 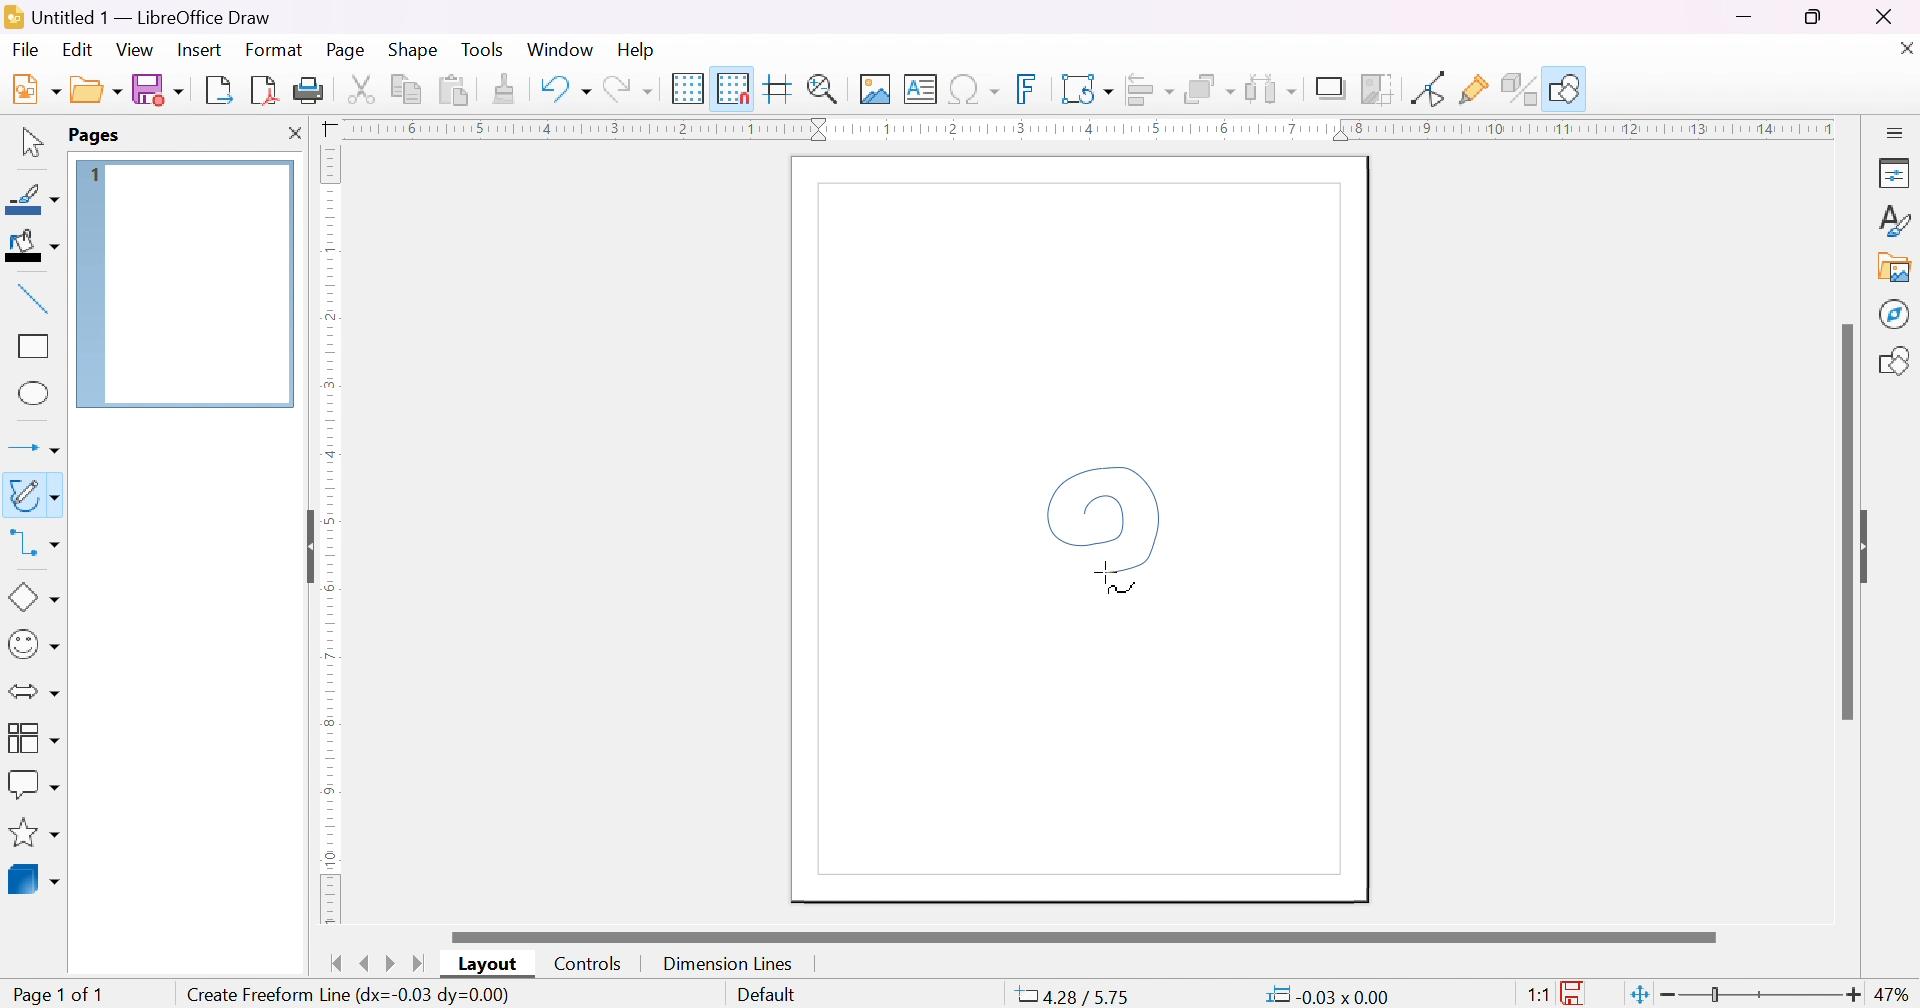 I want to click on slide, so click(x=1871, y=545).